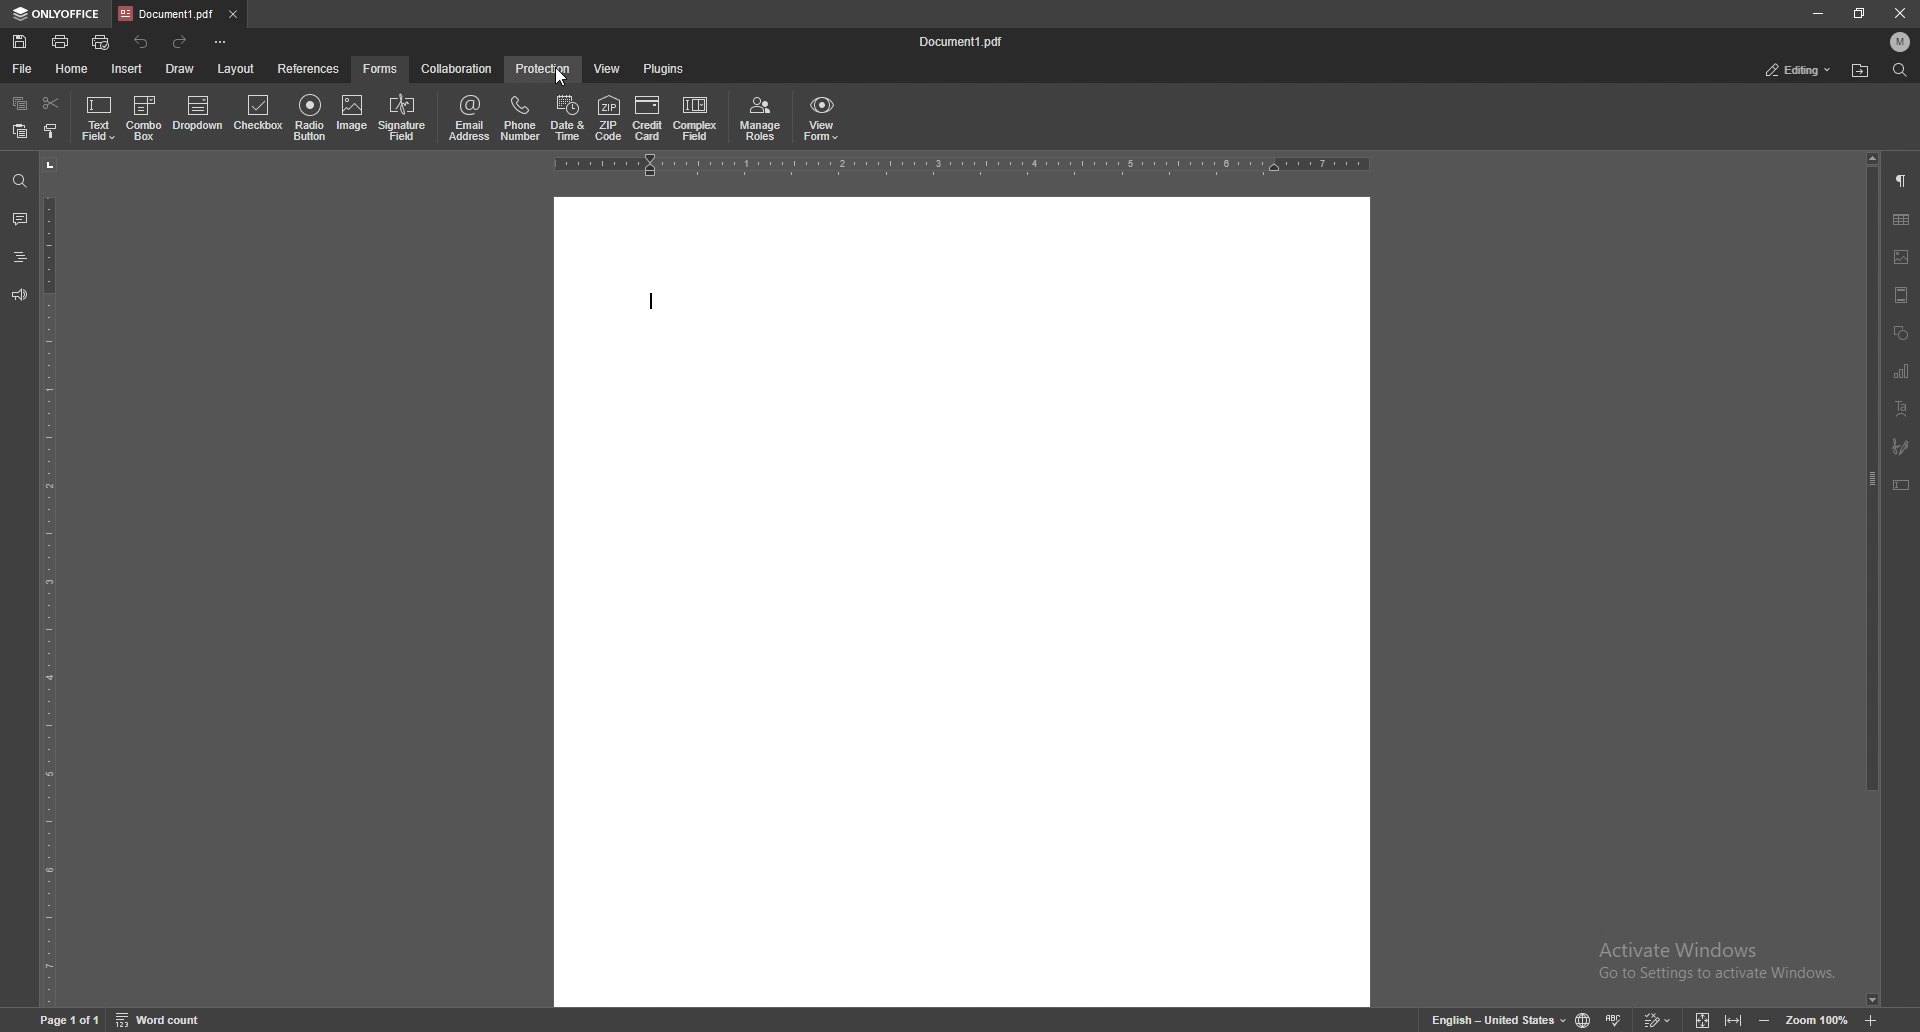  I want to click on customize toolbar, so click(219, 43).